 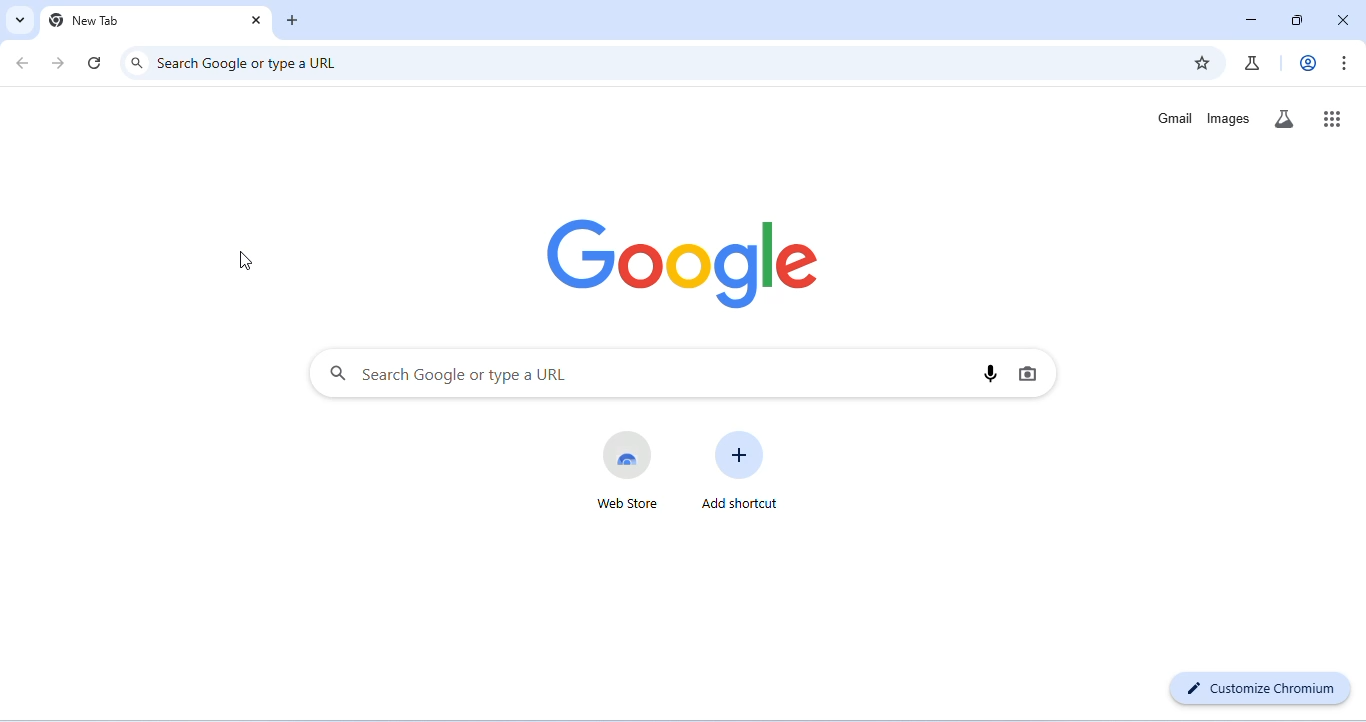 I want to click on web store, so click(x=629, y=470).